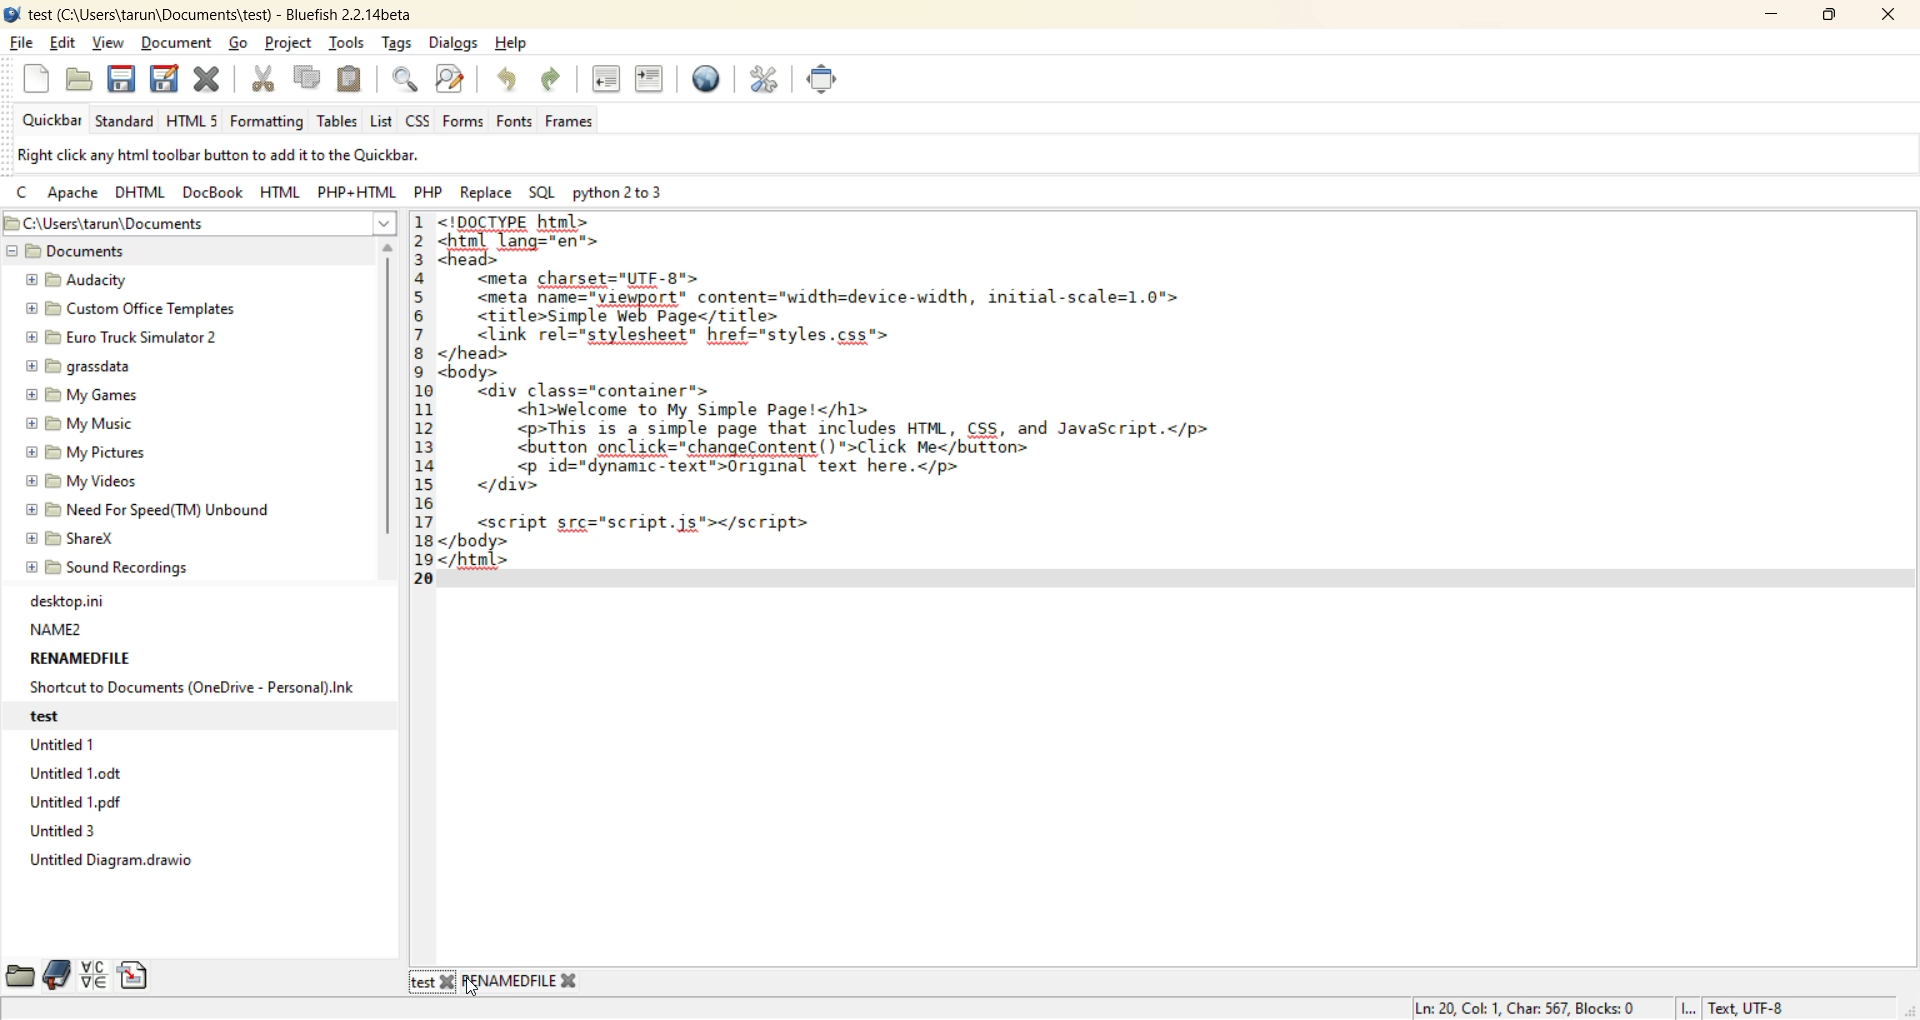  I want to click on code editor, so click(867, 401).